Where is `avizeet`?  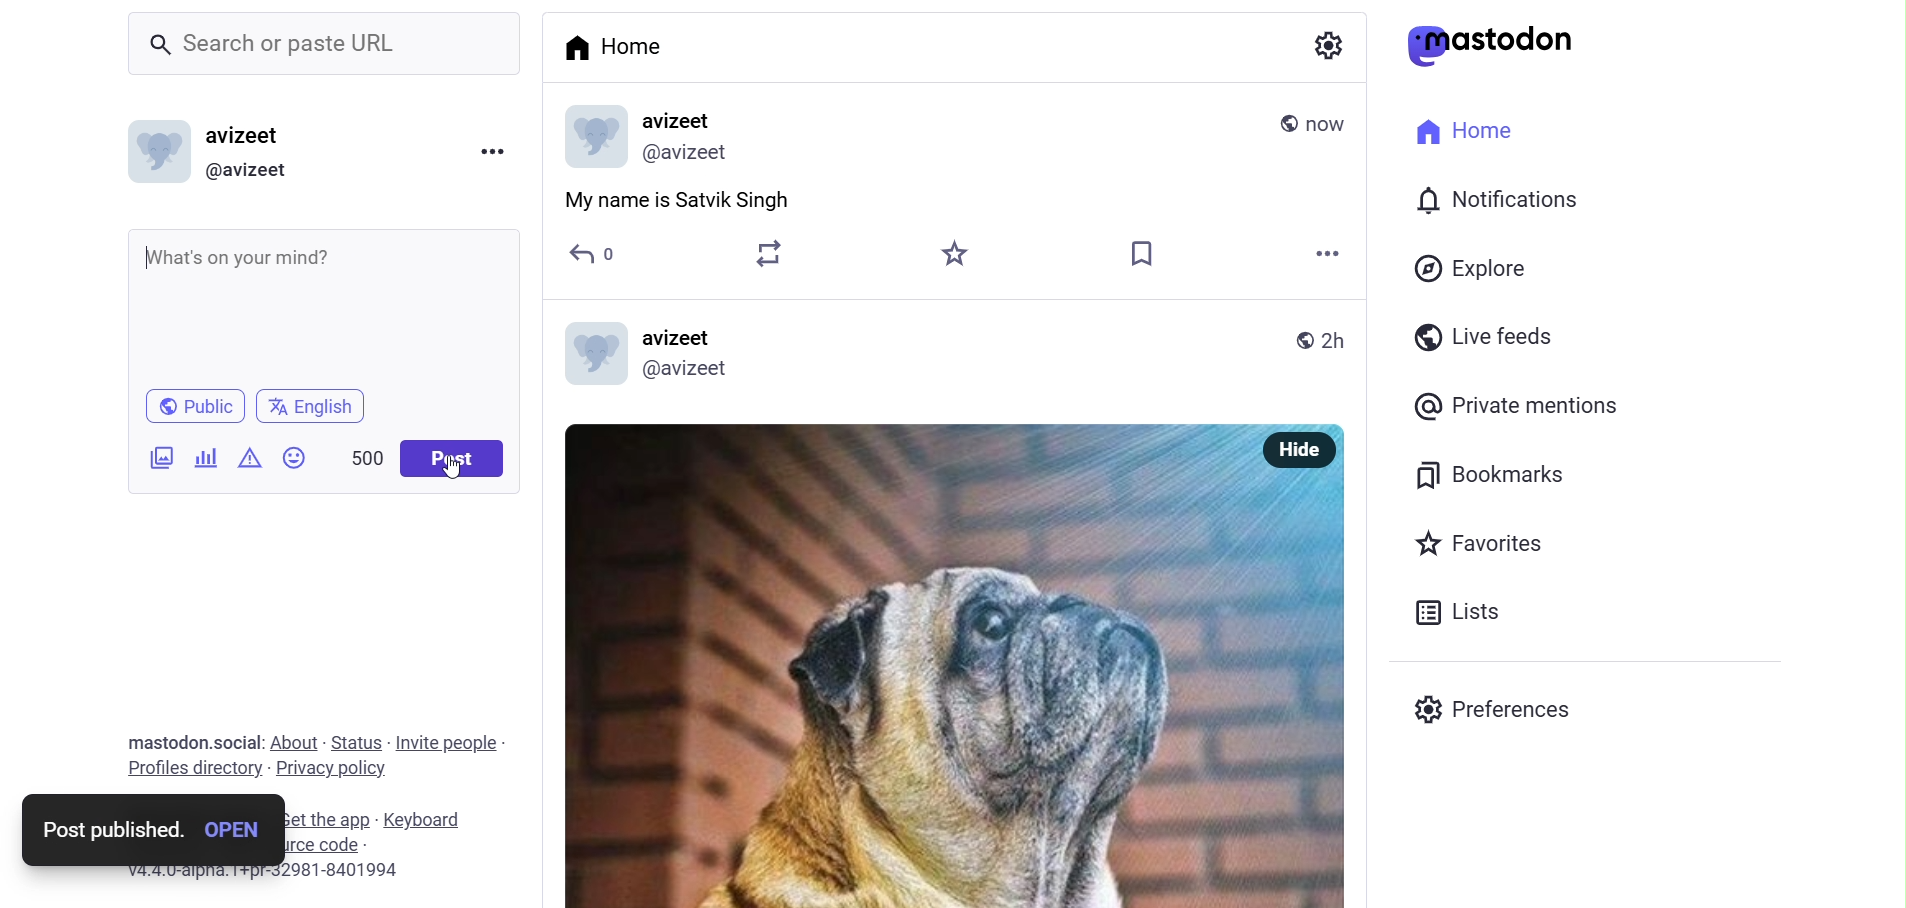
avizeet is located at coordinates (681, 338).